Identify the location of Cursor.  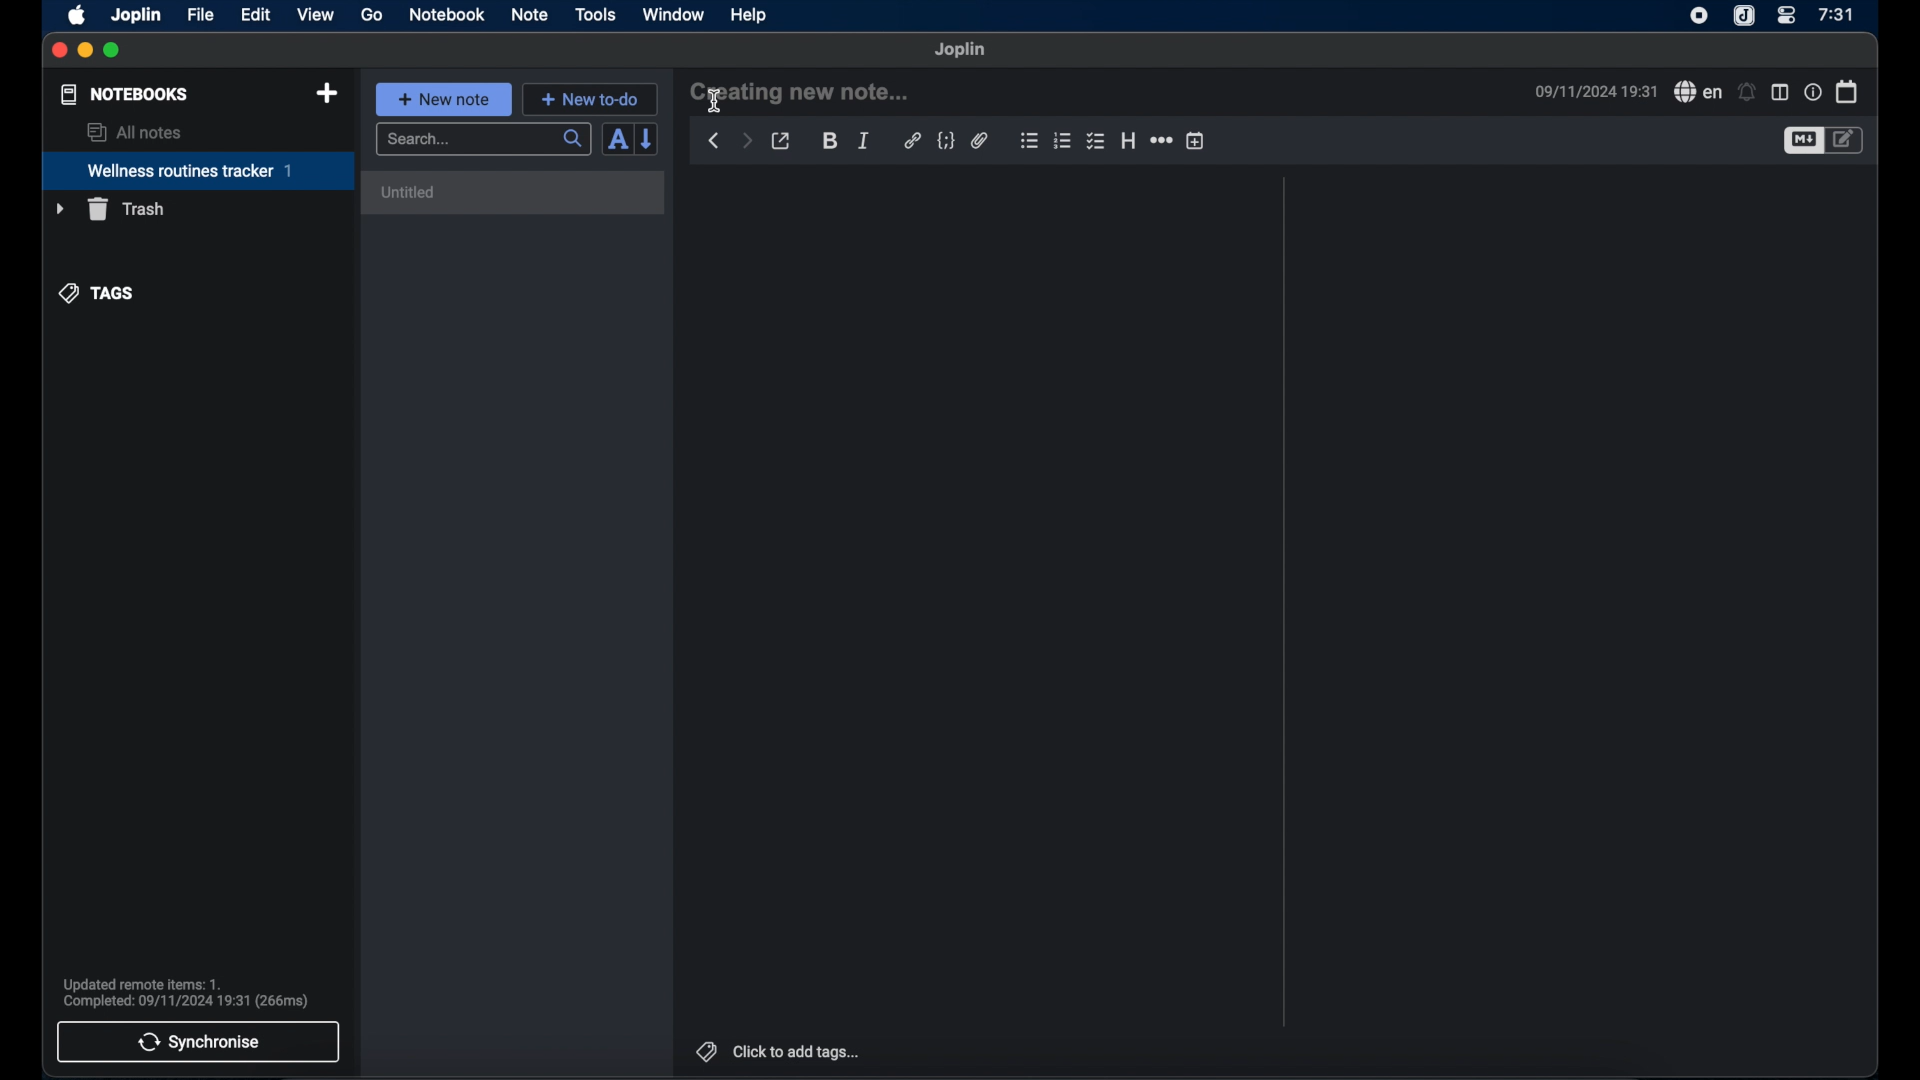
(719, 99).